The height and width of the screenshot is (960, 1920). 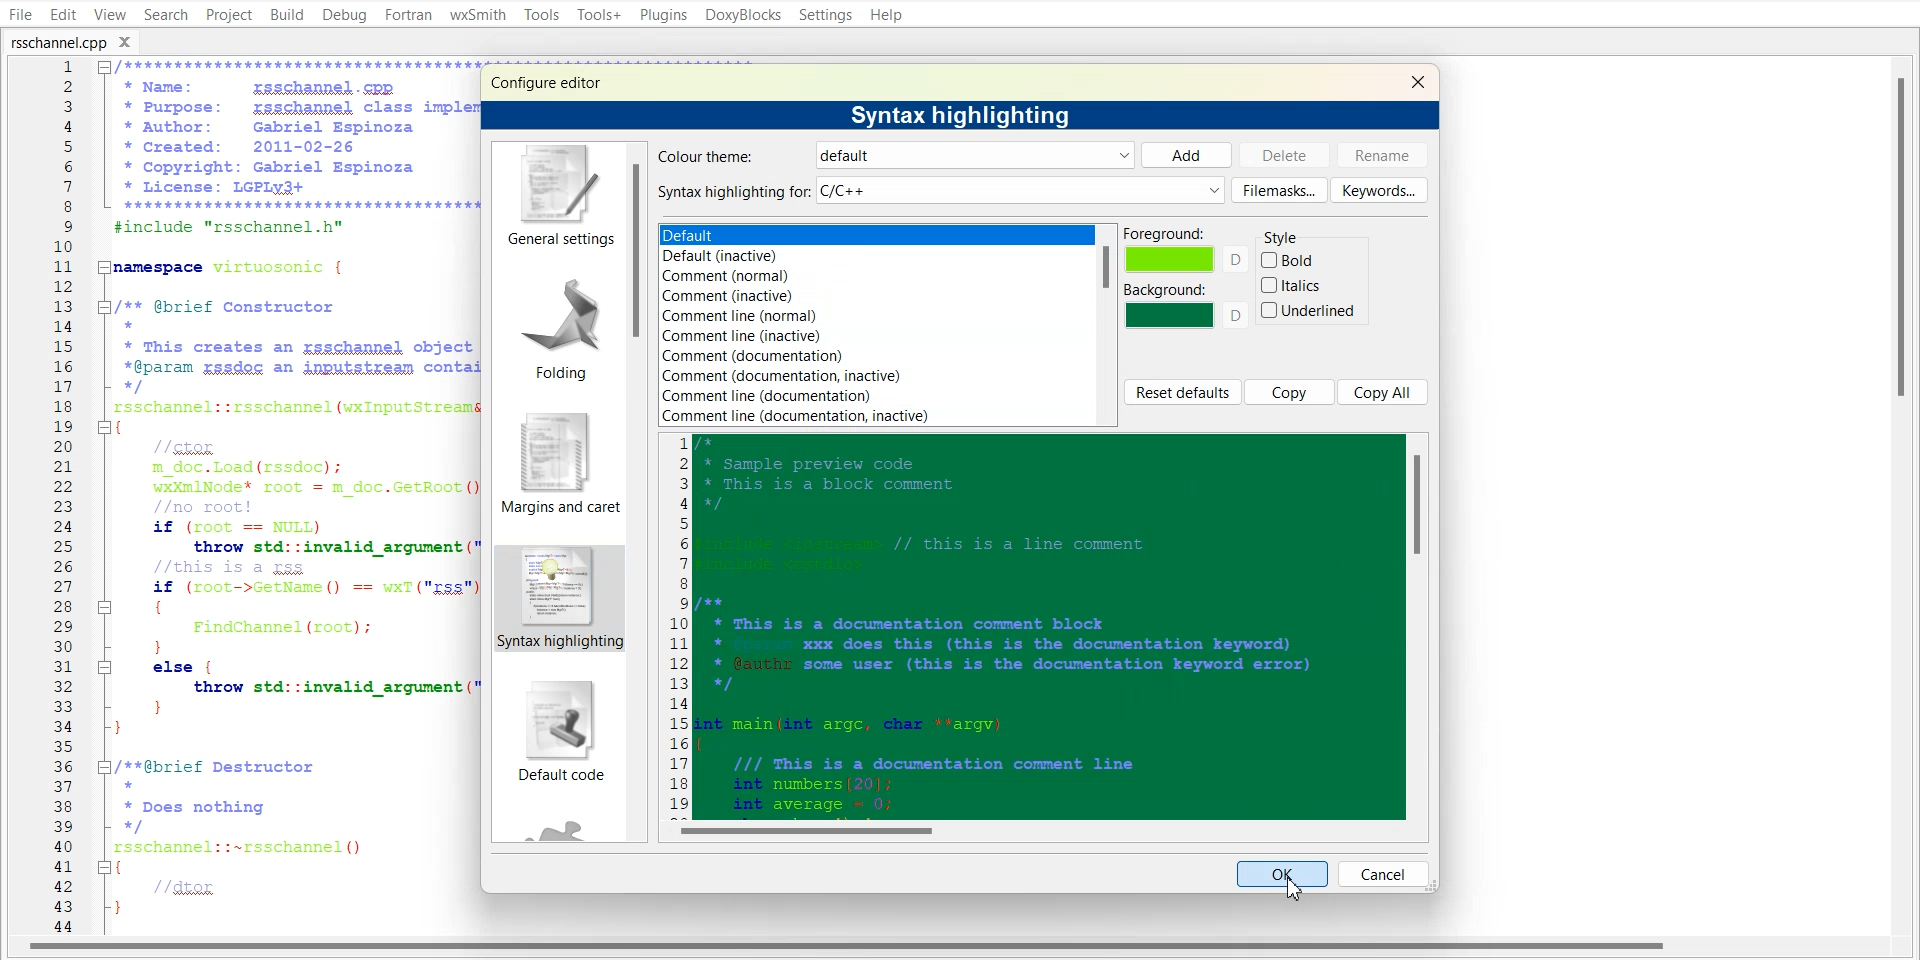 I want to click on Keywords, so click(x=1379, y=189).